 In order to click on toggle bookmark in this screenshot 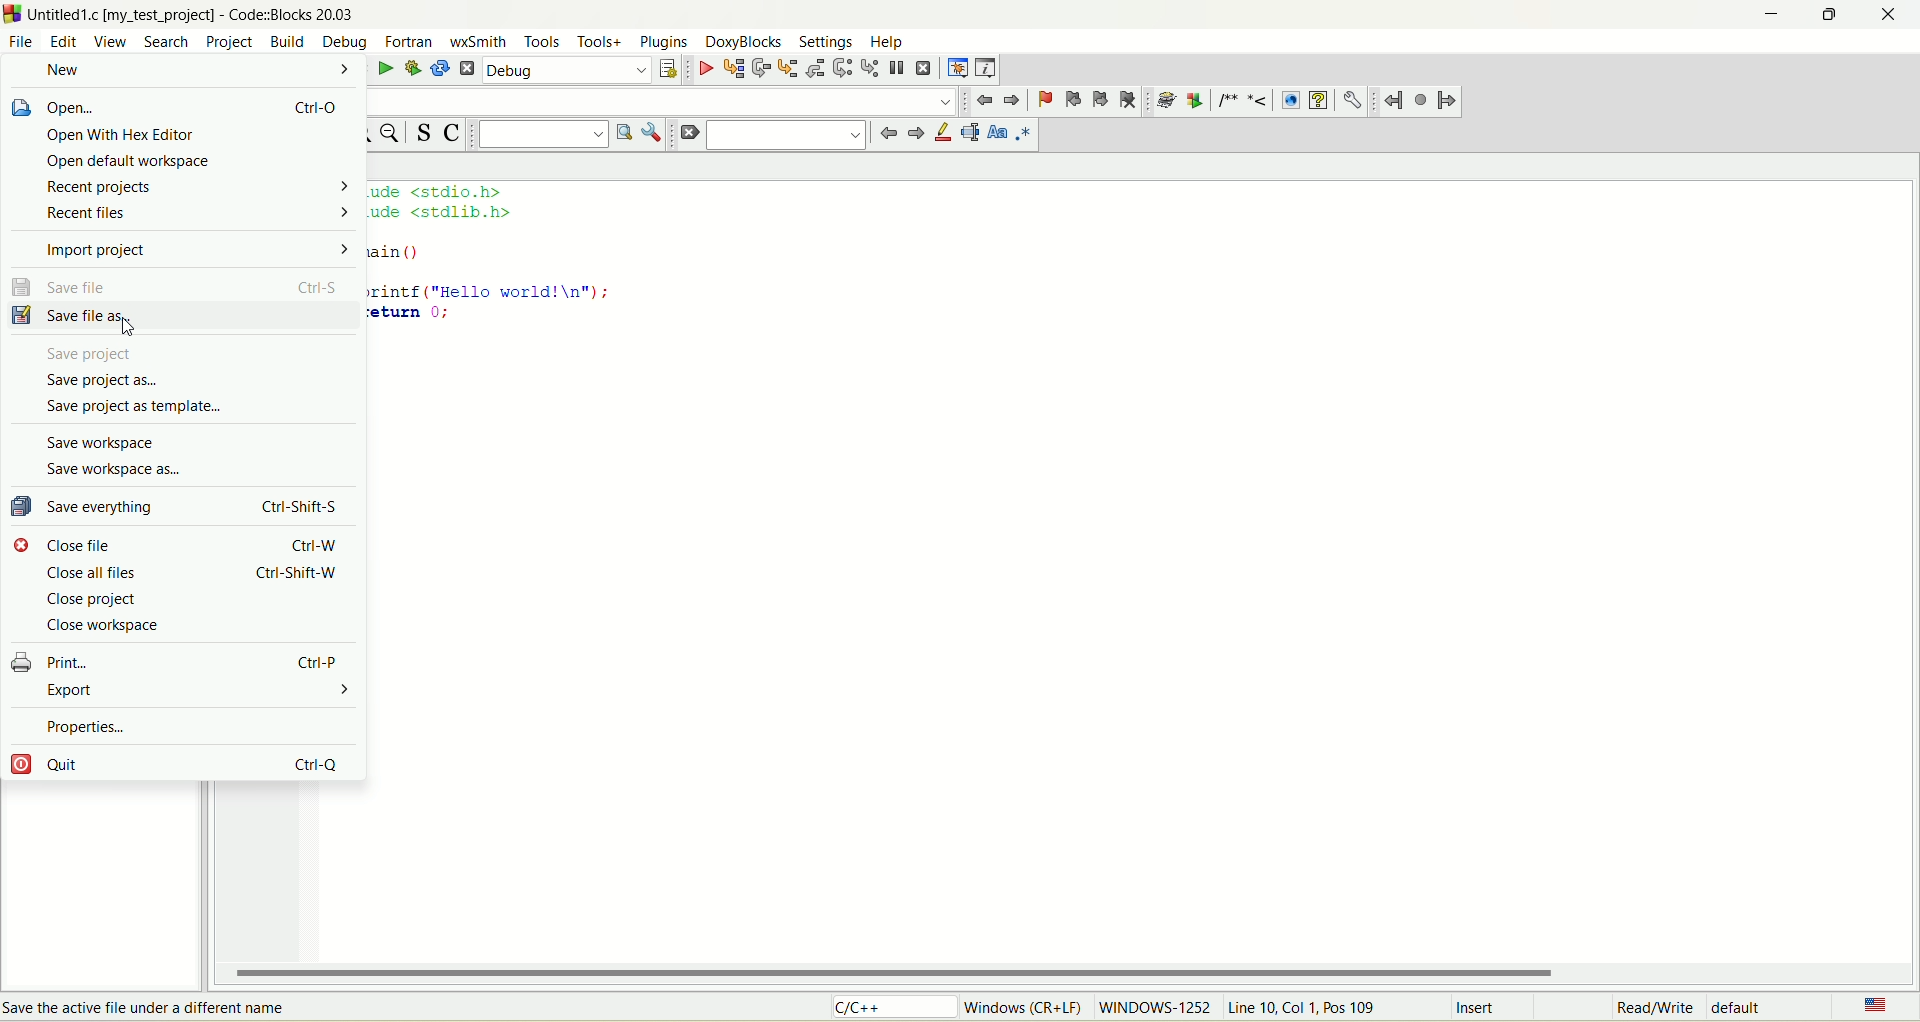, I will do `click(1043, 100)`.